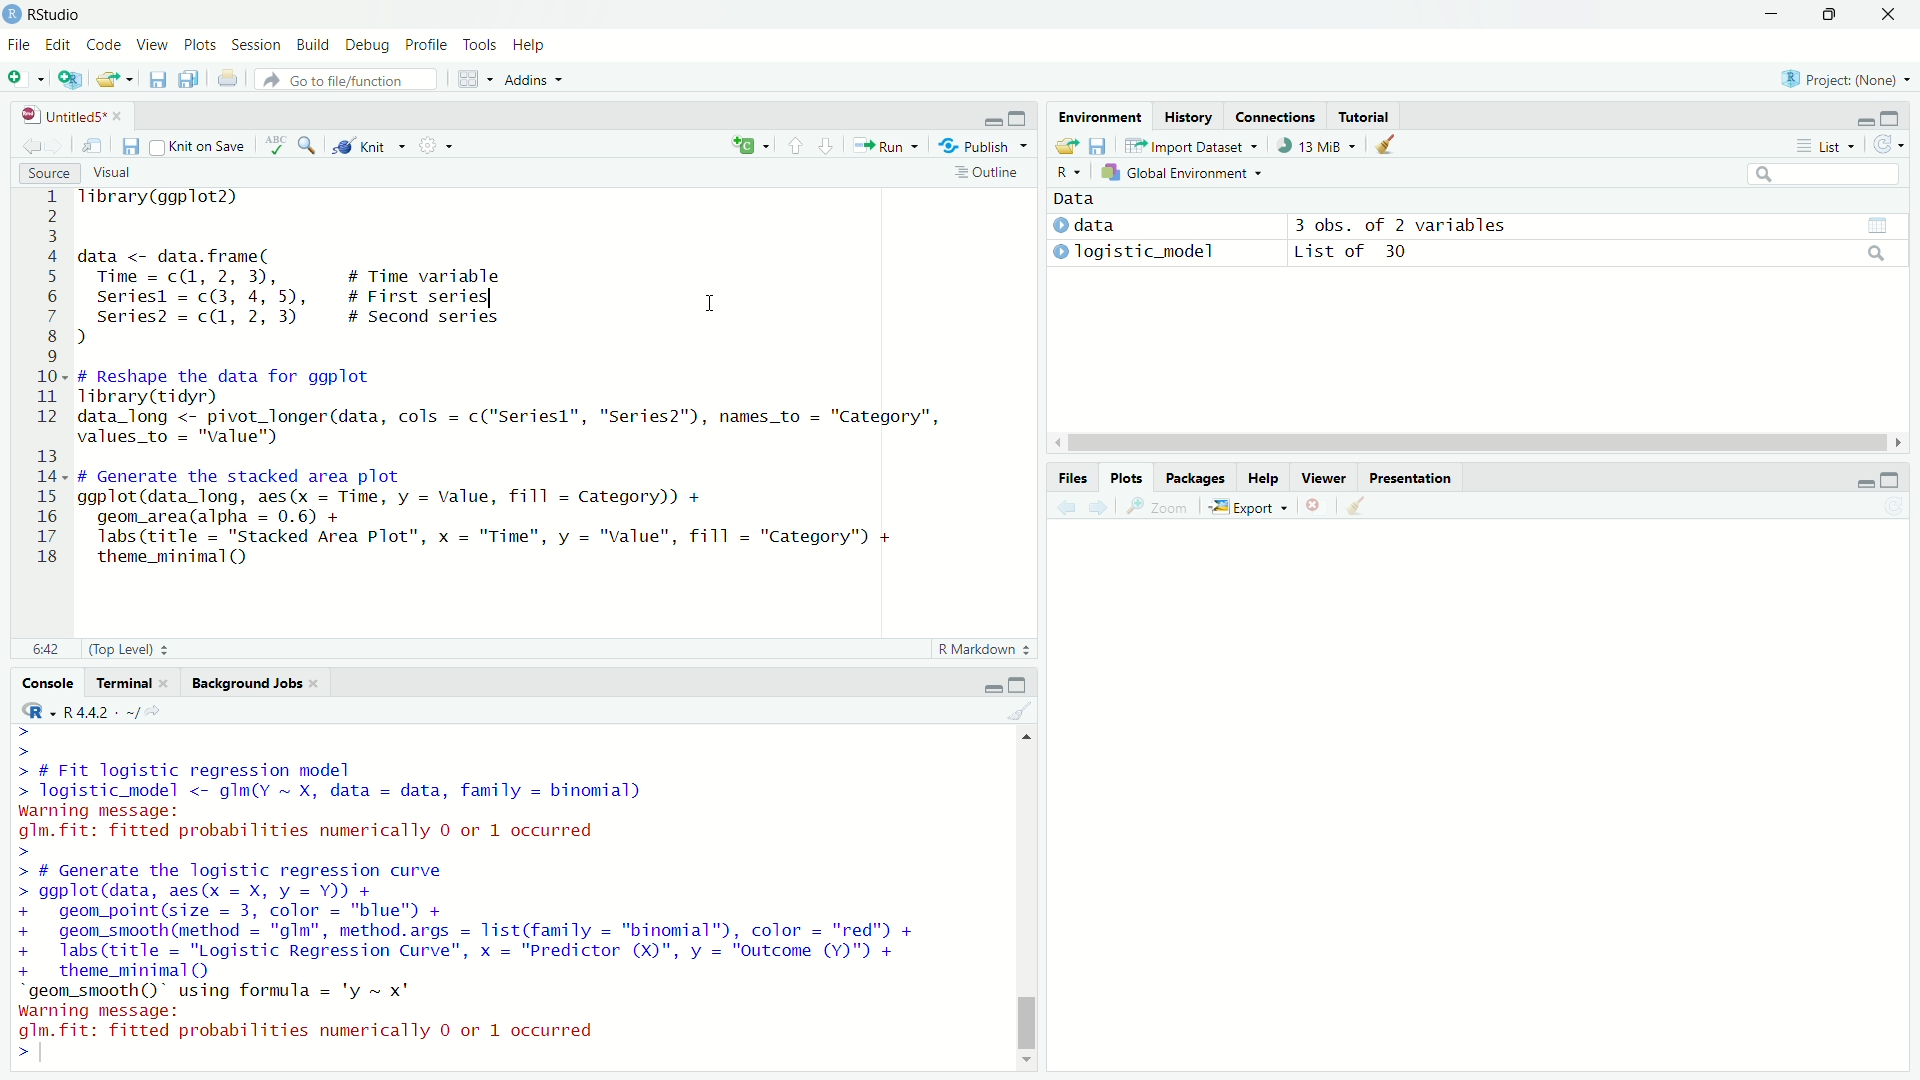 This screenshot has width=1920, height=1080. Describe the element at coordinates (1359, 506) in the screenshot. I see `clear` at that location.